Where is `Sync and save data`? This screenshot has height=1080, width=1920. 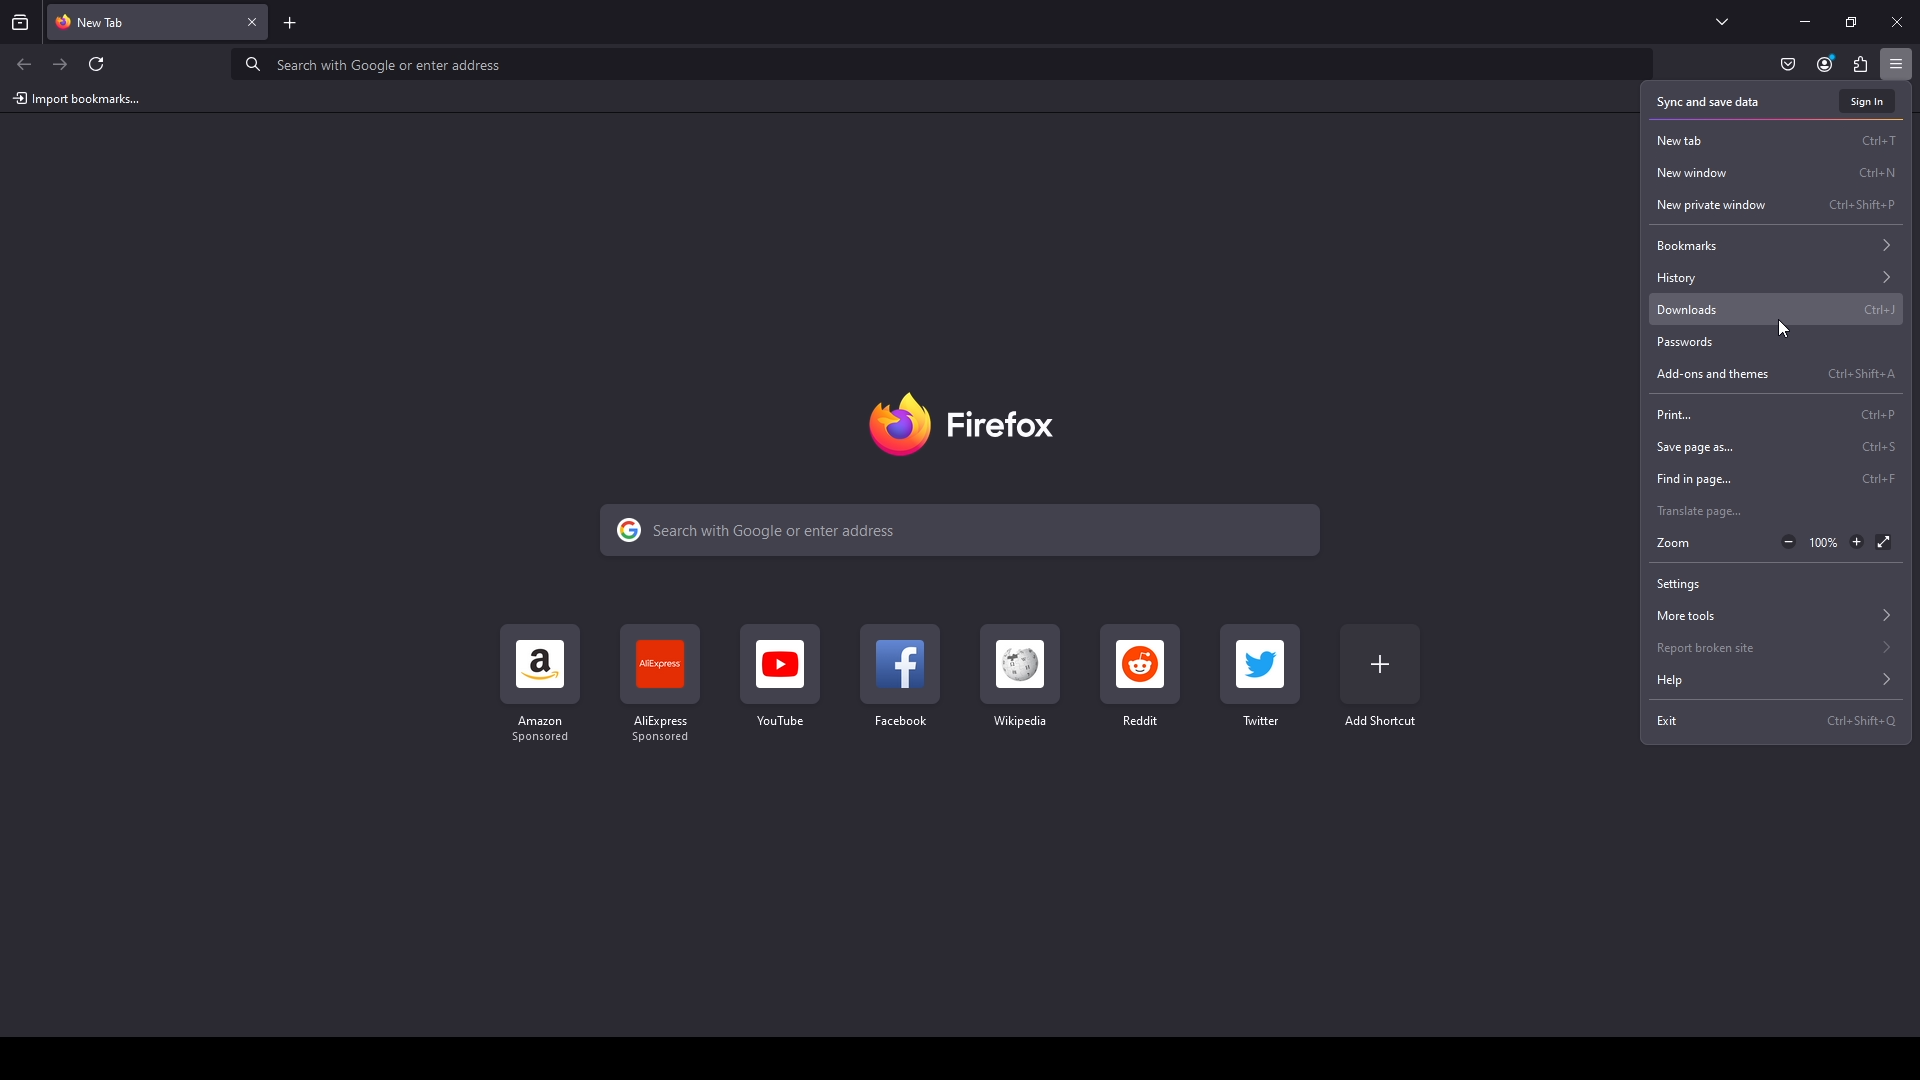 Sync and save data is located at coordinates (1732, 102).